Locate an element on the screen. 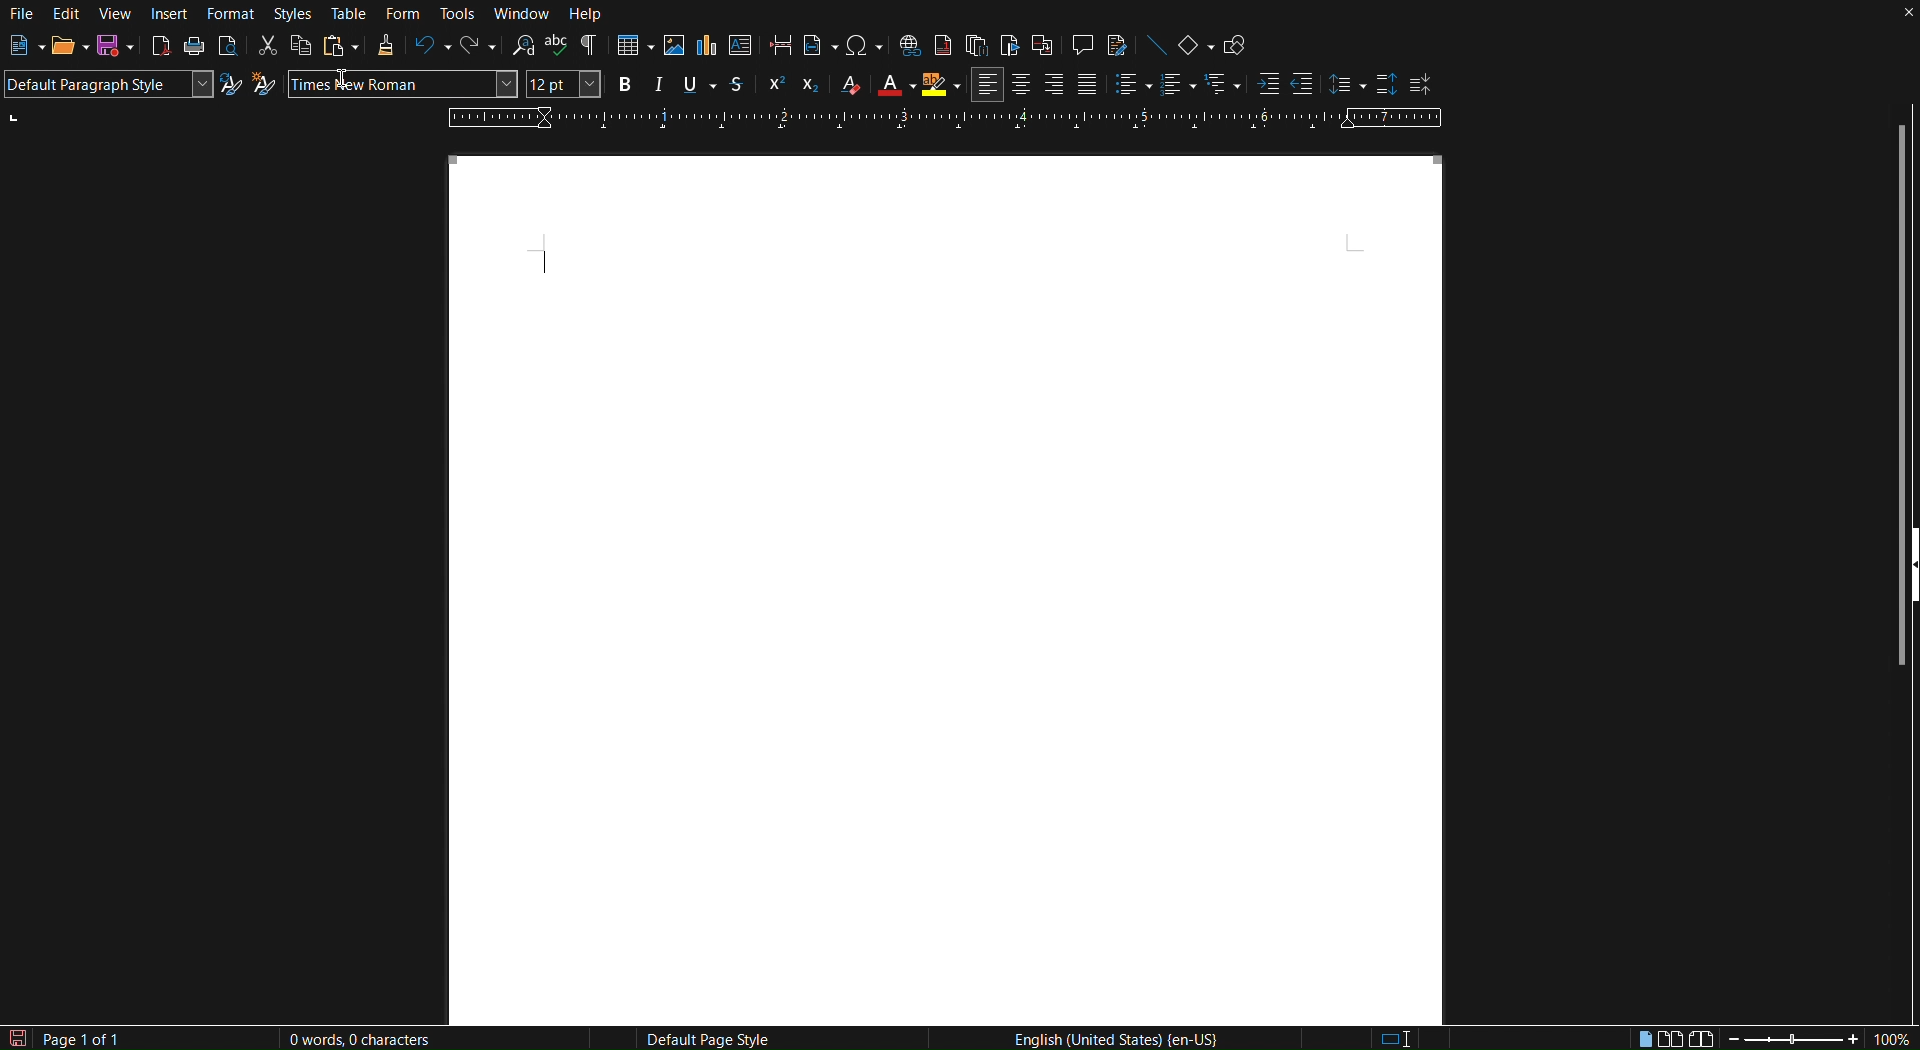 This screenshot has width=1920, height=1050. Single page view is located at coordinates (1643, 1036).